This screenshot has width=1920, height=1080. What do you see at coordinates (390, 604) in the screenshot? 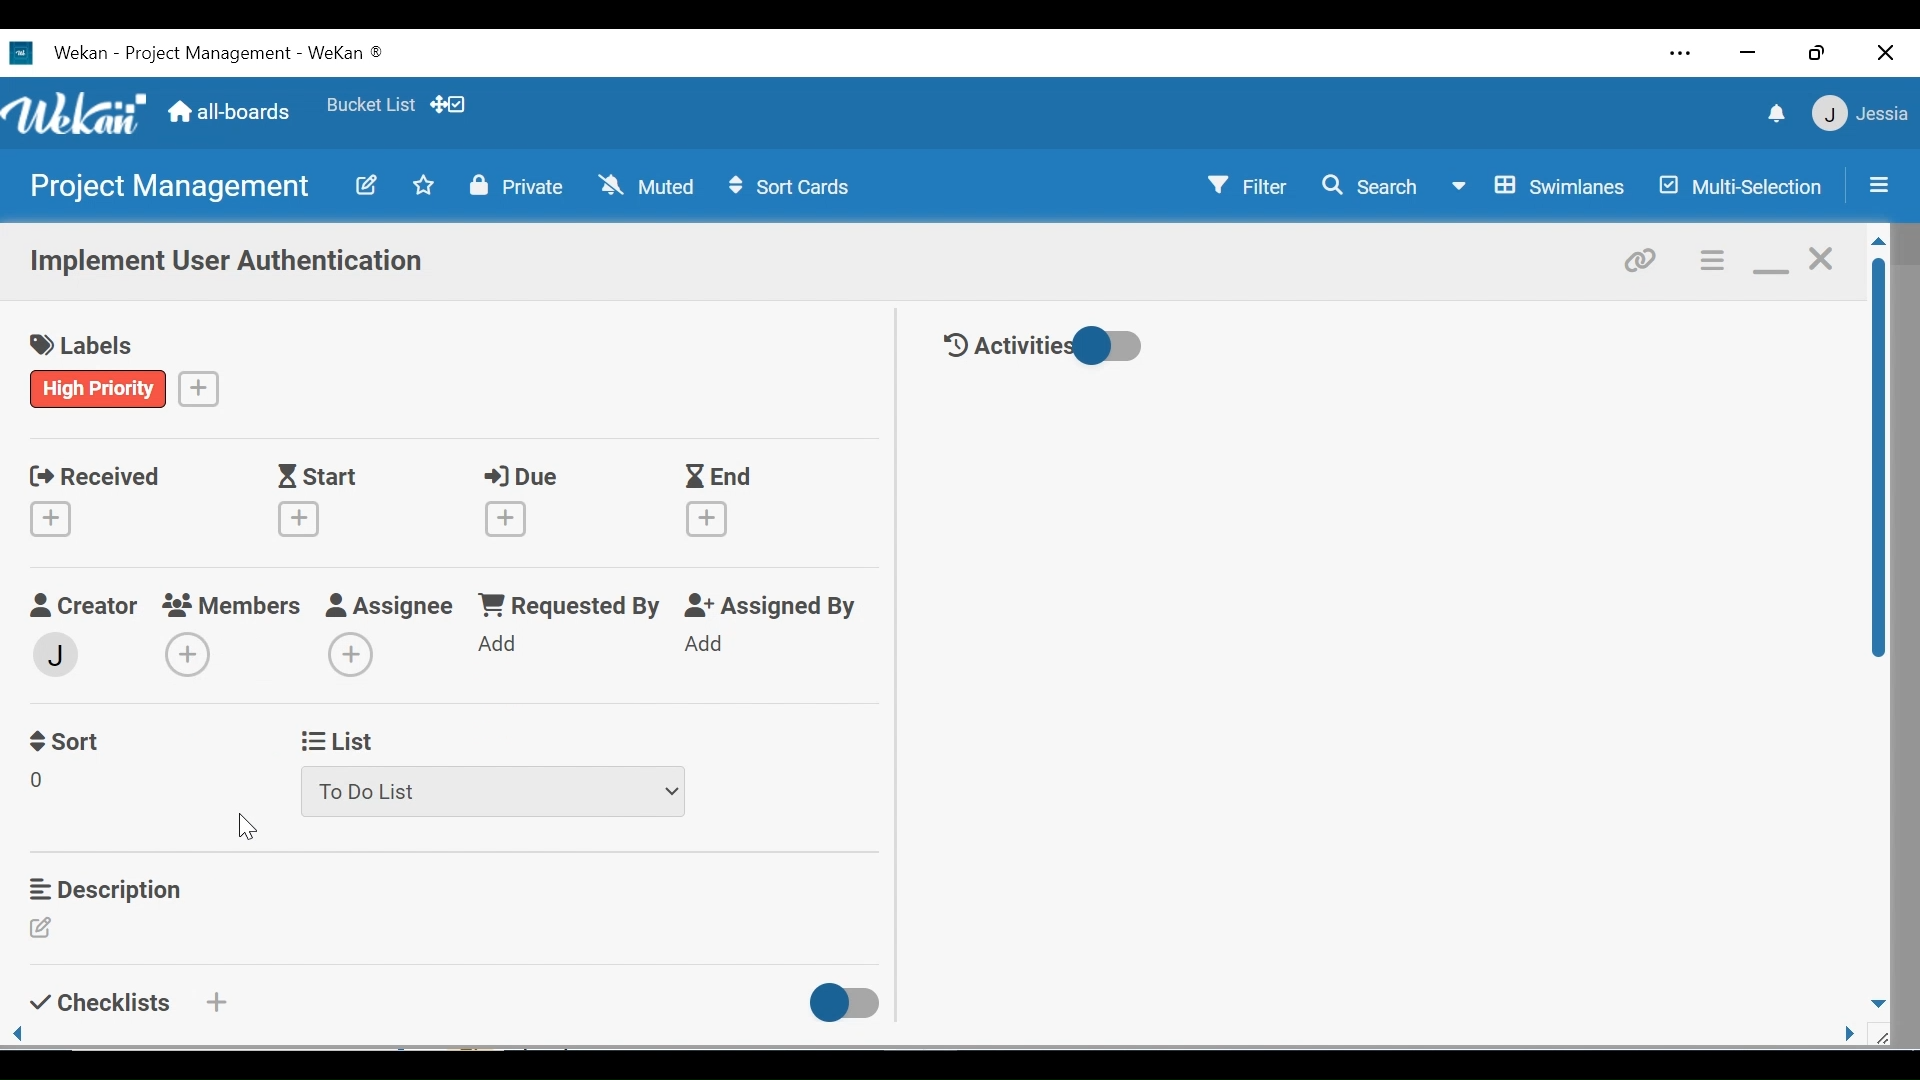
I see `Assignee` at bounding box center [390, 604].